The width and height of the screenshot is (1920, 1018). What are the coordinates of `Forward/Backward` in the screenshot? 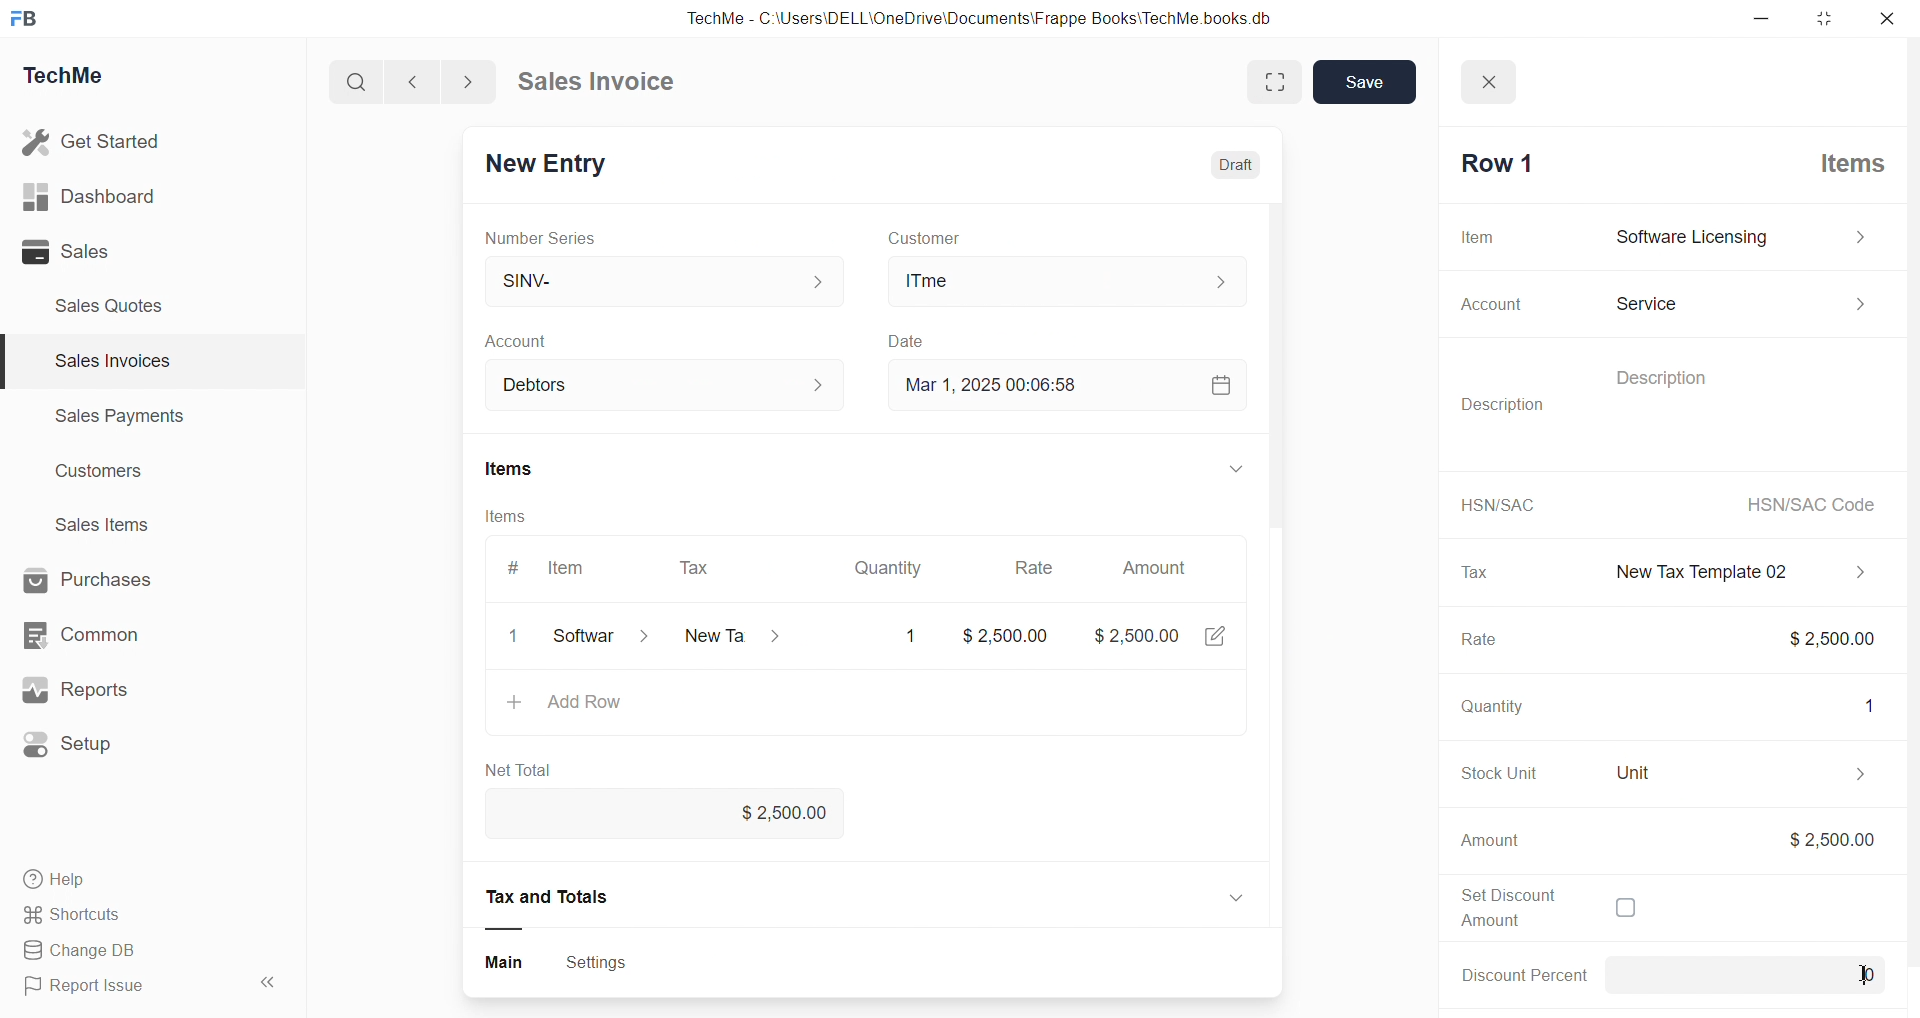 It's located at (442, 80).